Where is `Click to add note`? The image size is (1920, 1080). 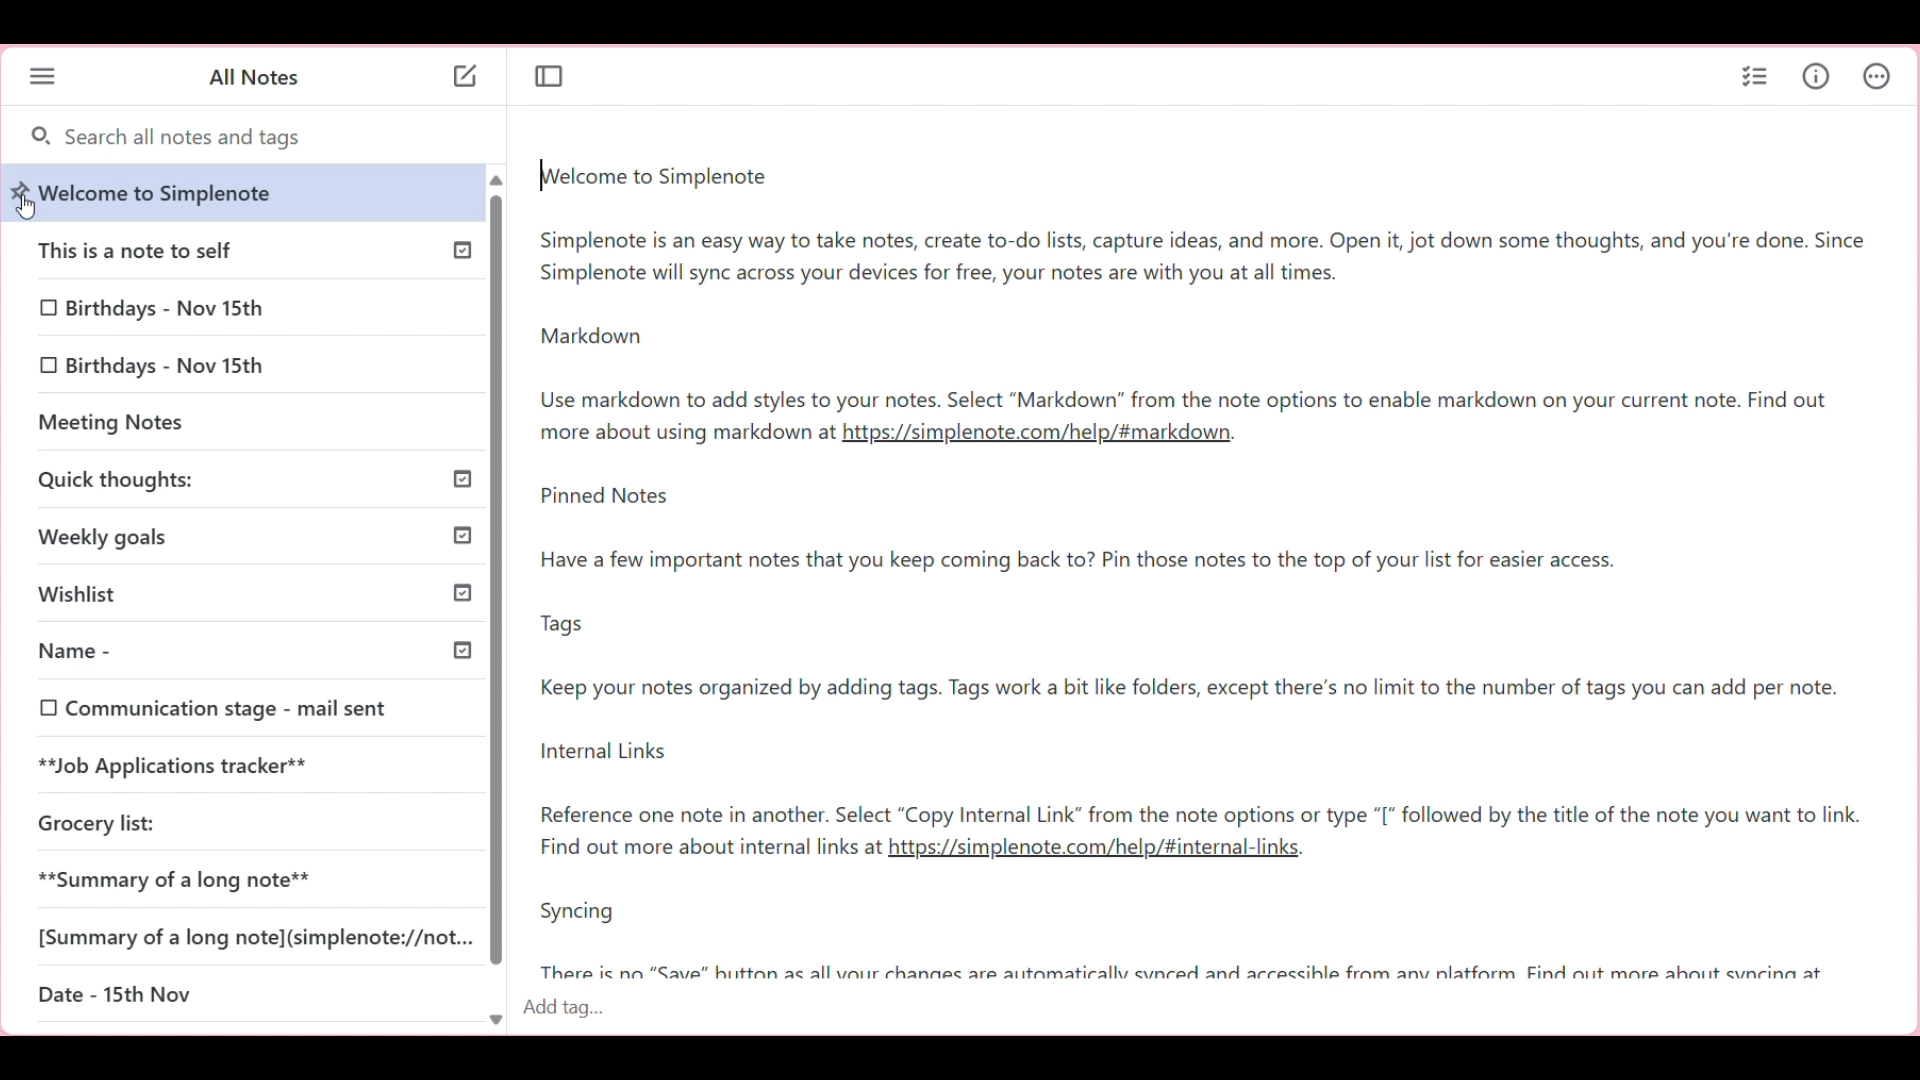
Click to add note is located at coordinates (466, 76).